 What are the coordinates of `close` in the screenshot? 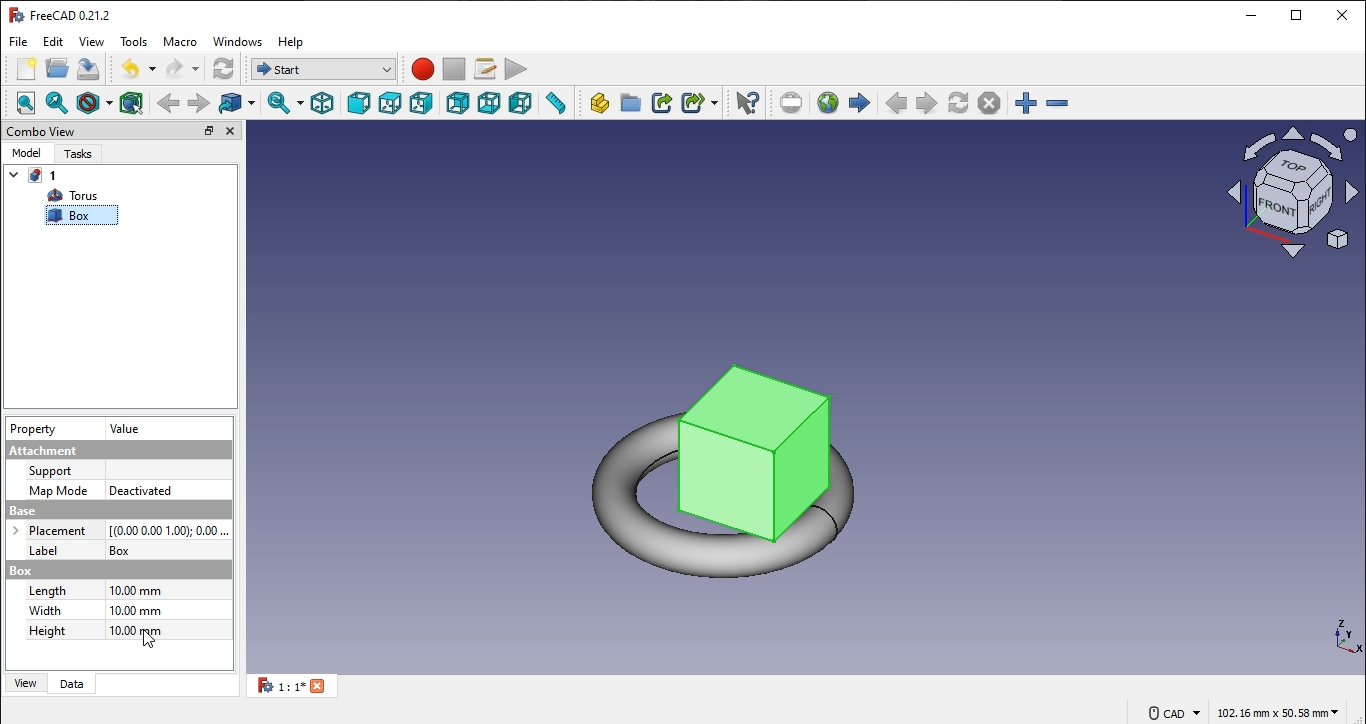 It's located at (1342, 13).